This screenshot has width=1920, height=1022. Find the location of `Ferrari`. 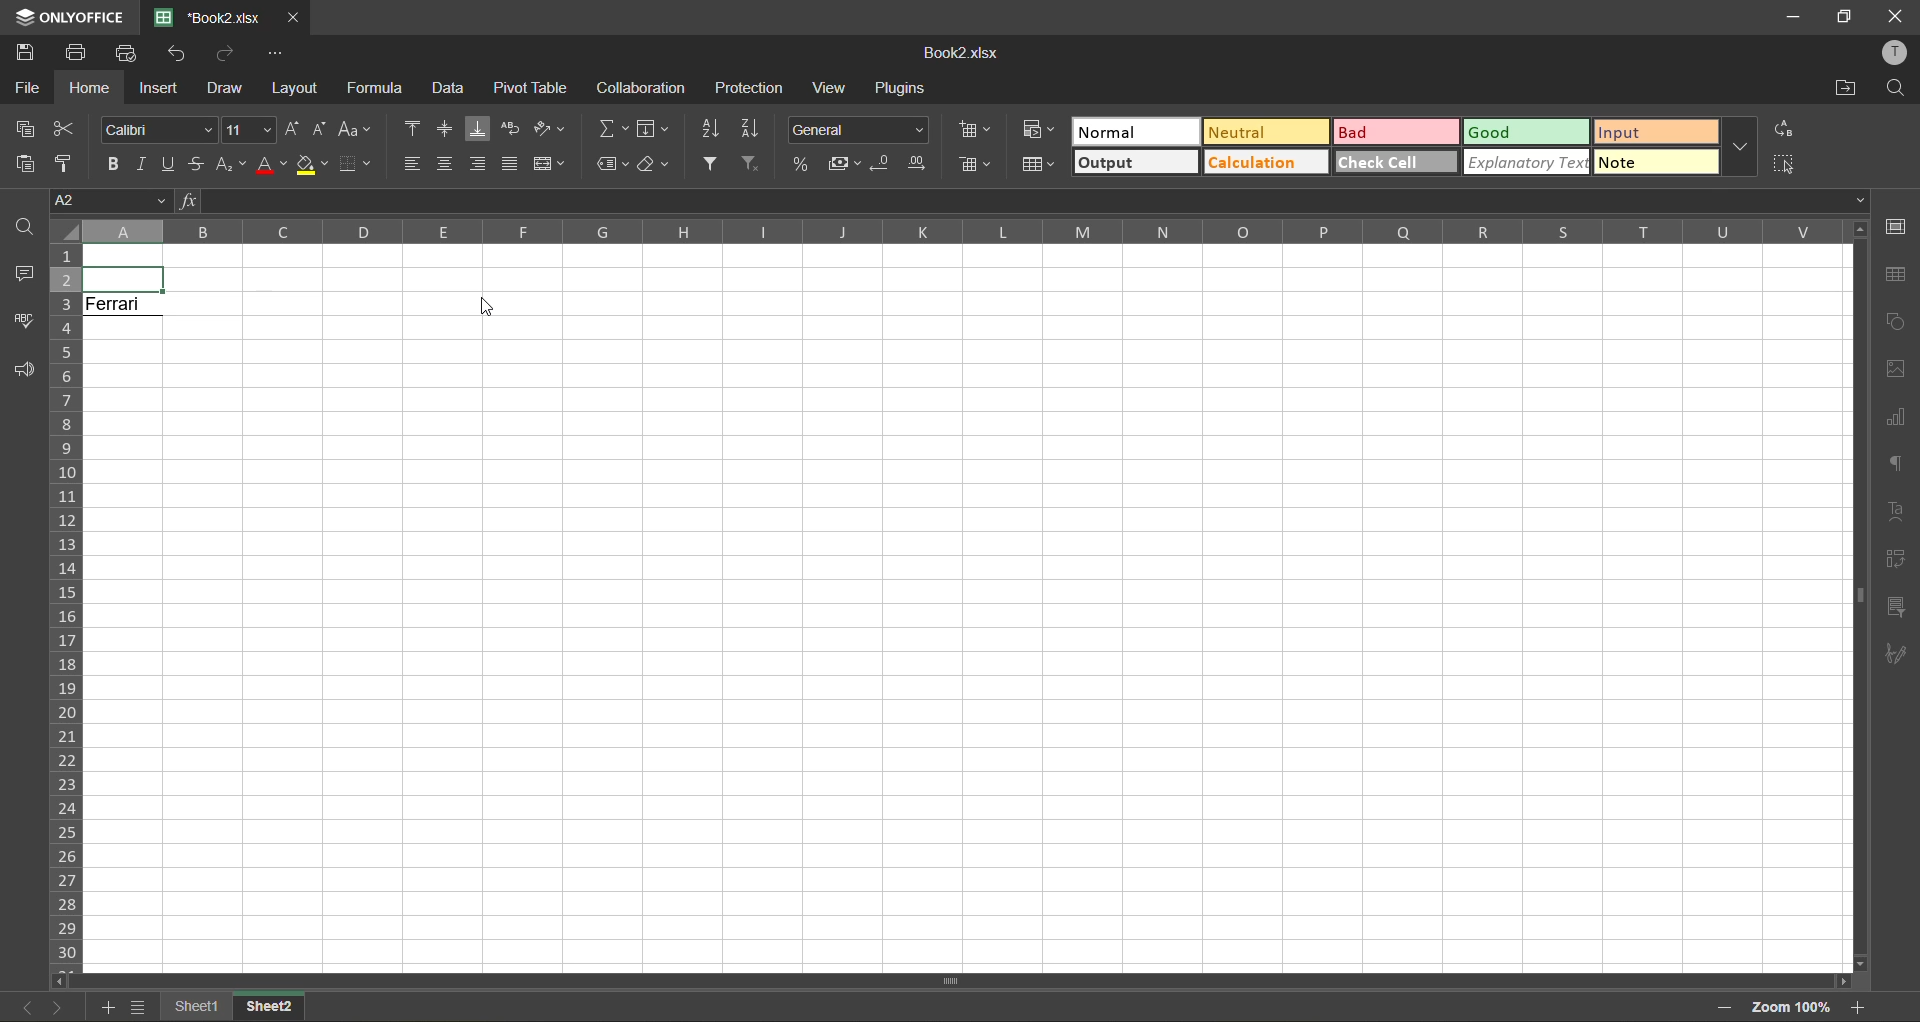

Ferrari is located at coordinates (130, 312).